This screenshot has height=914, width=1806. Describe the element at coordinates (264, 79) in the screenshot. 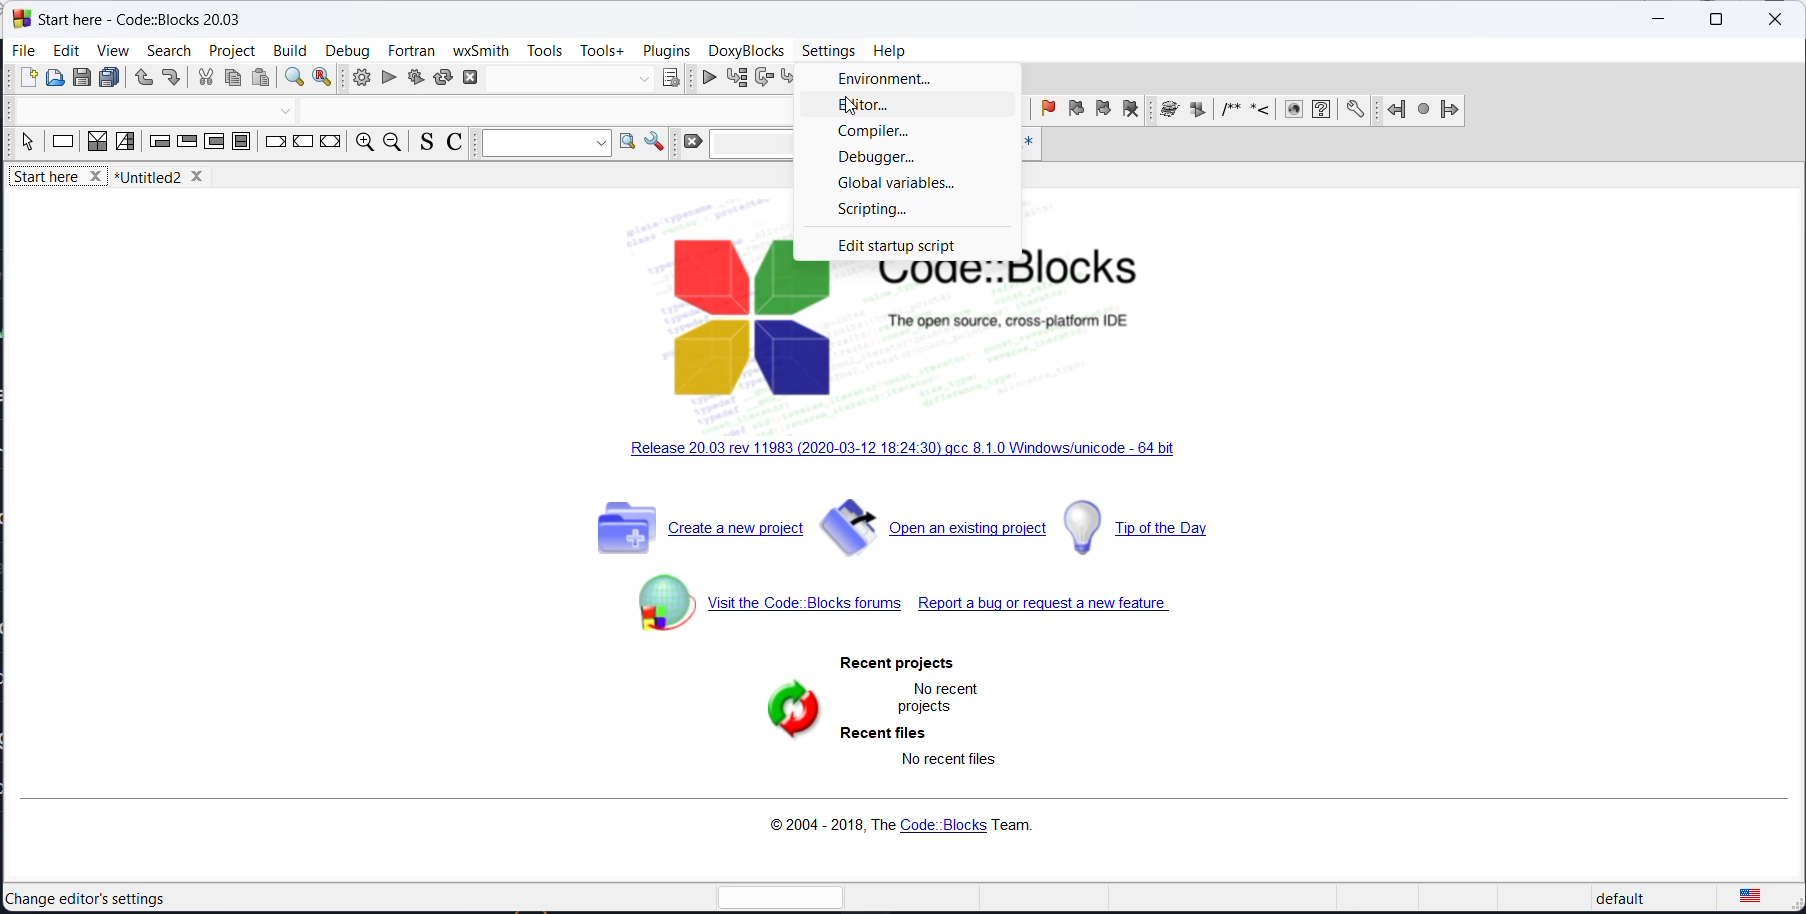

I see `paste` at that location.